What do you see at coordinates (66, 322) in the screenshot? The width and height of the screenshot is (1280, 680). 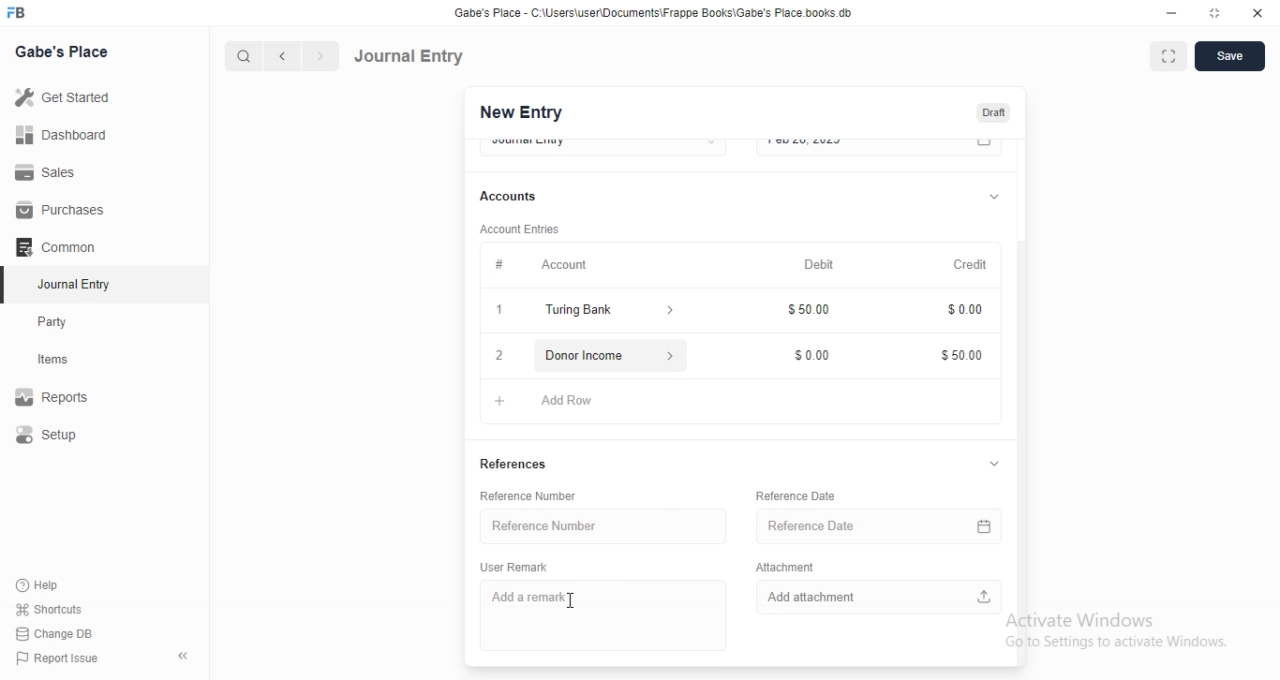 I see `Party` at bounding box center [66, 322].